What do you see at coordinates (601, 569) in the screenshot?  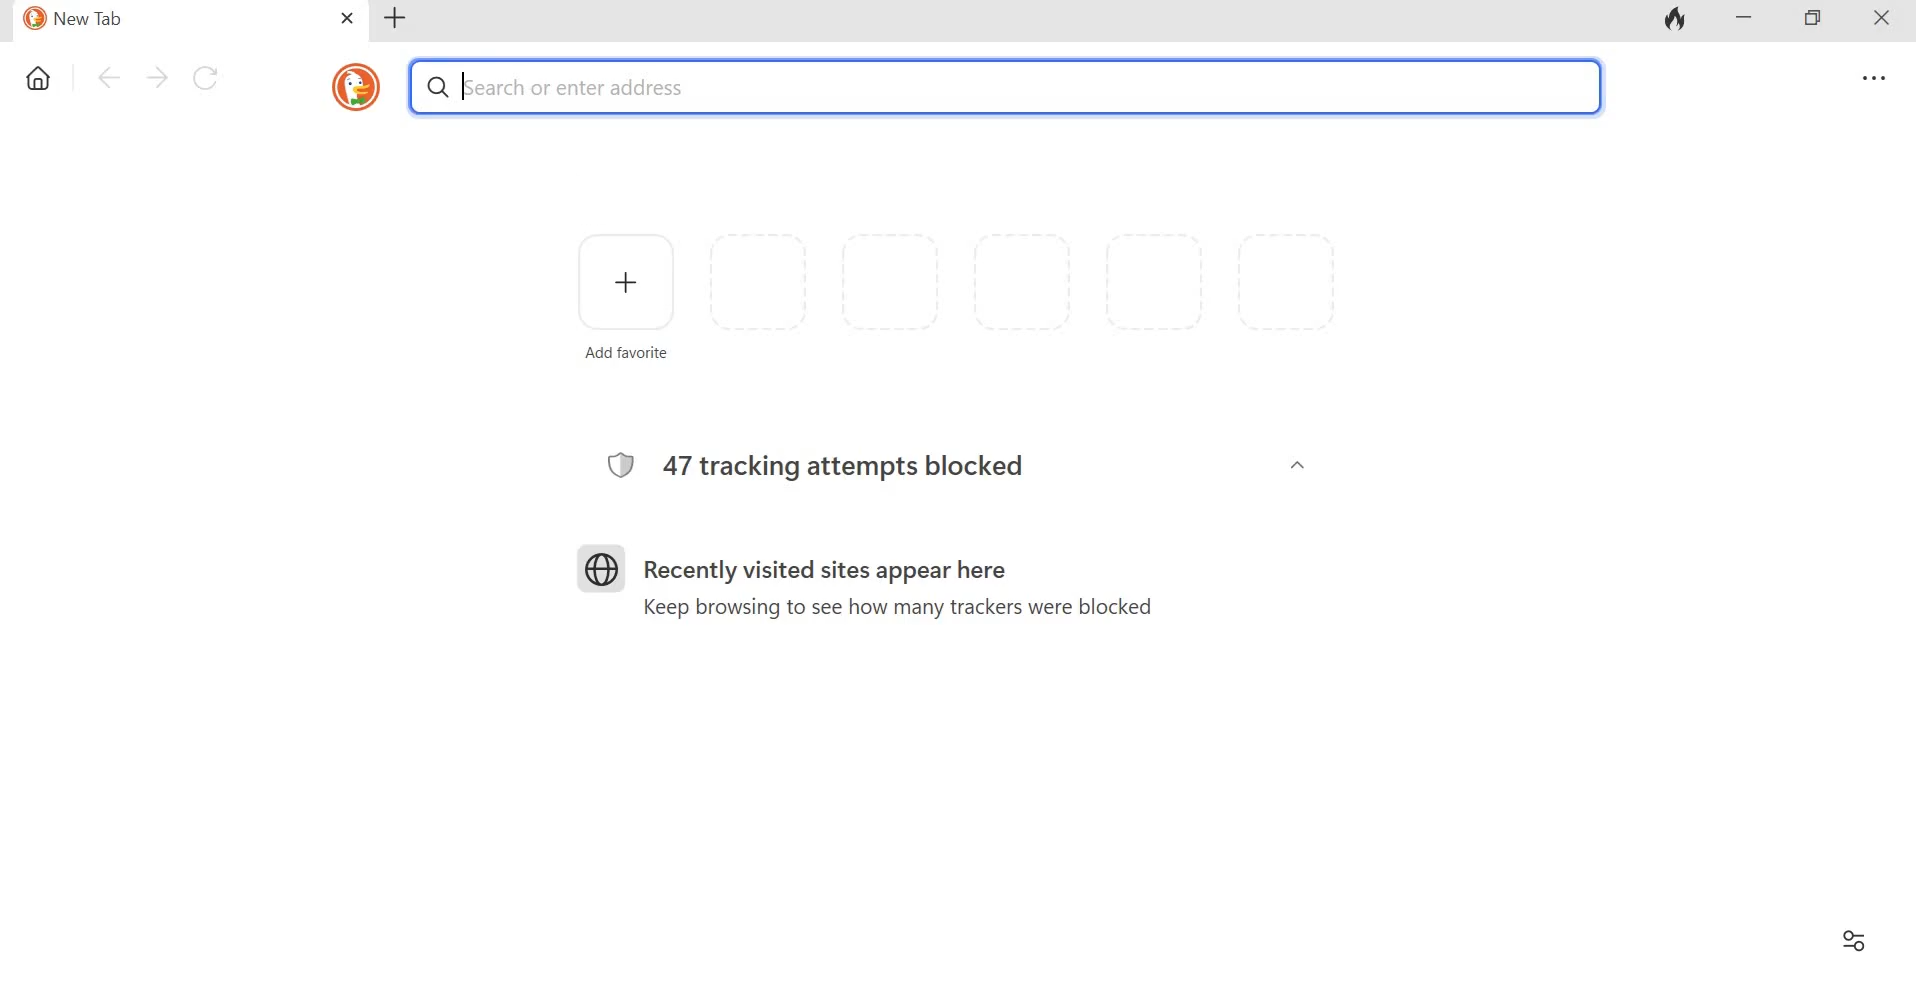 I see `Logo for sites visited` at bounding box center [601, 569].